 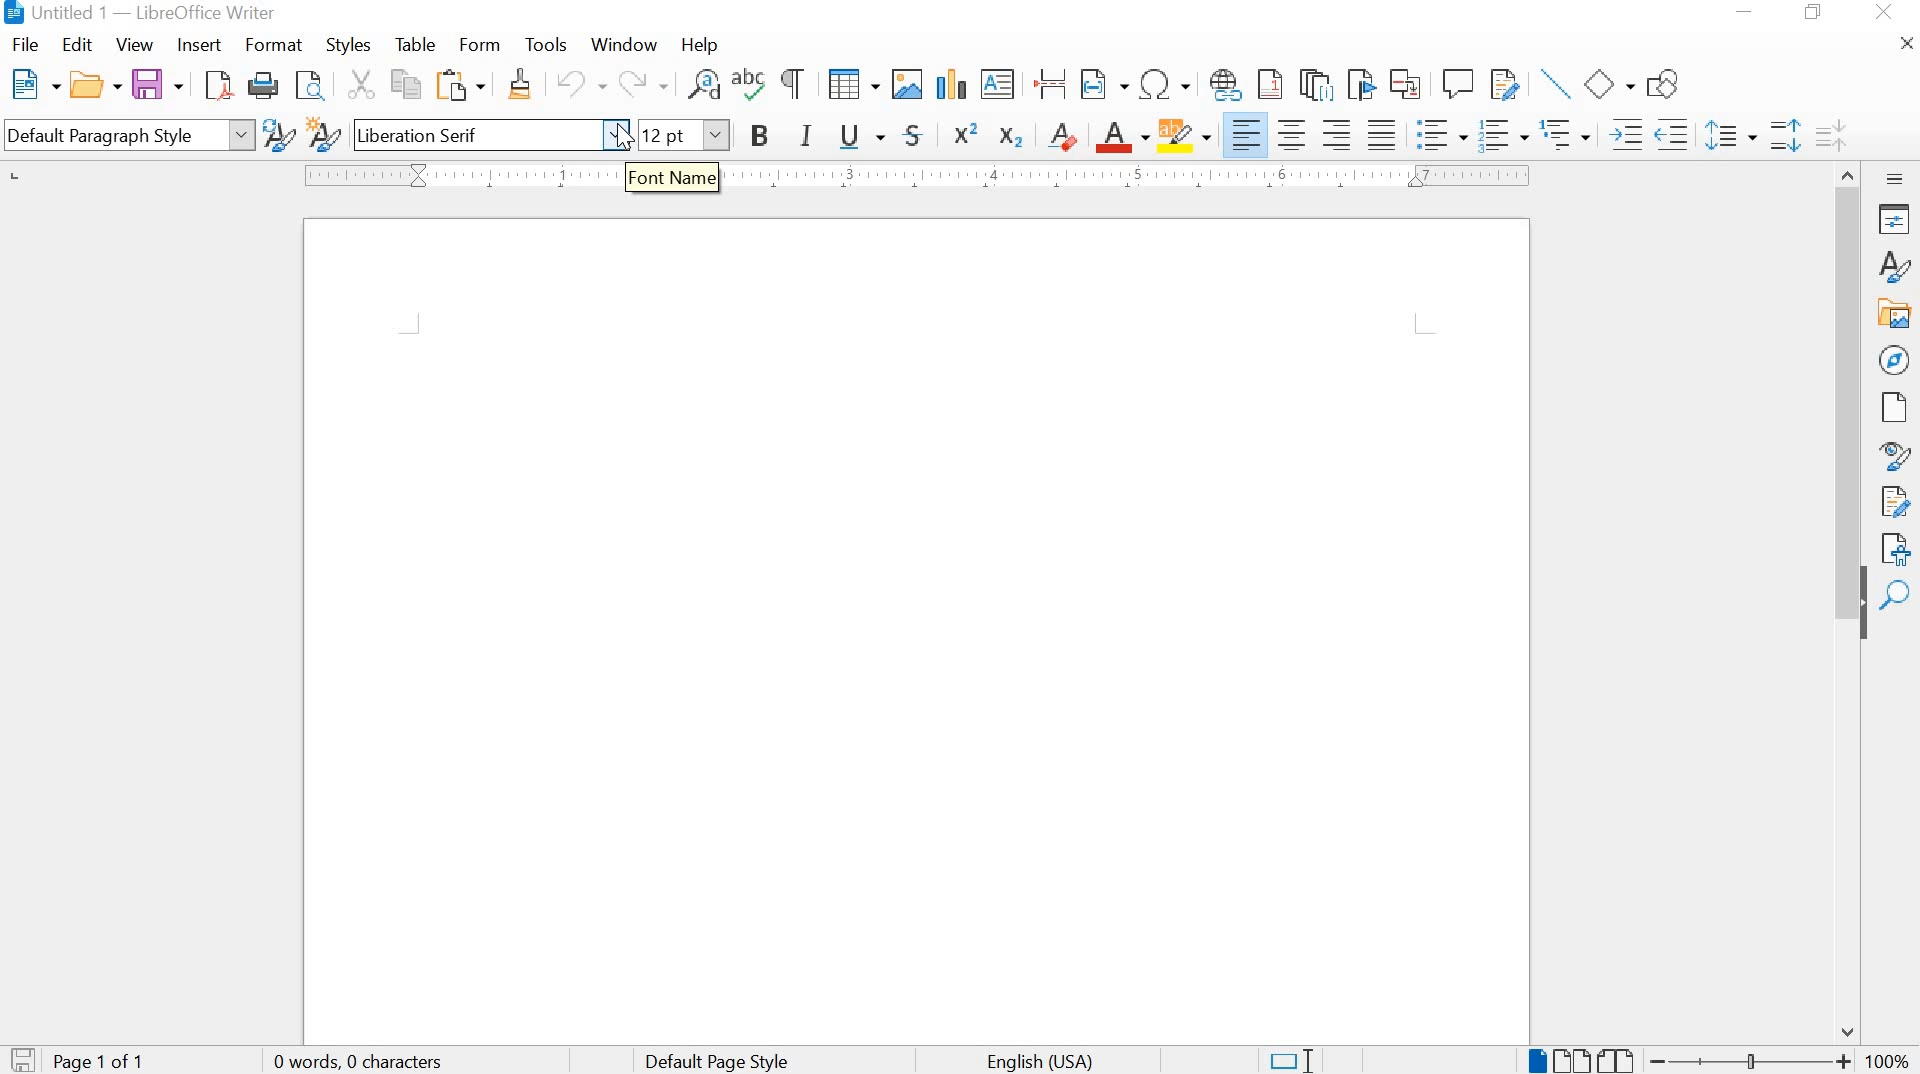 I want to click on ZOOM OUT OR ZOOM IN, so click(x=1751, y=1059).